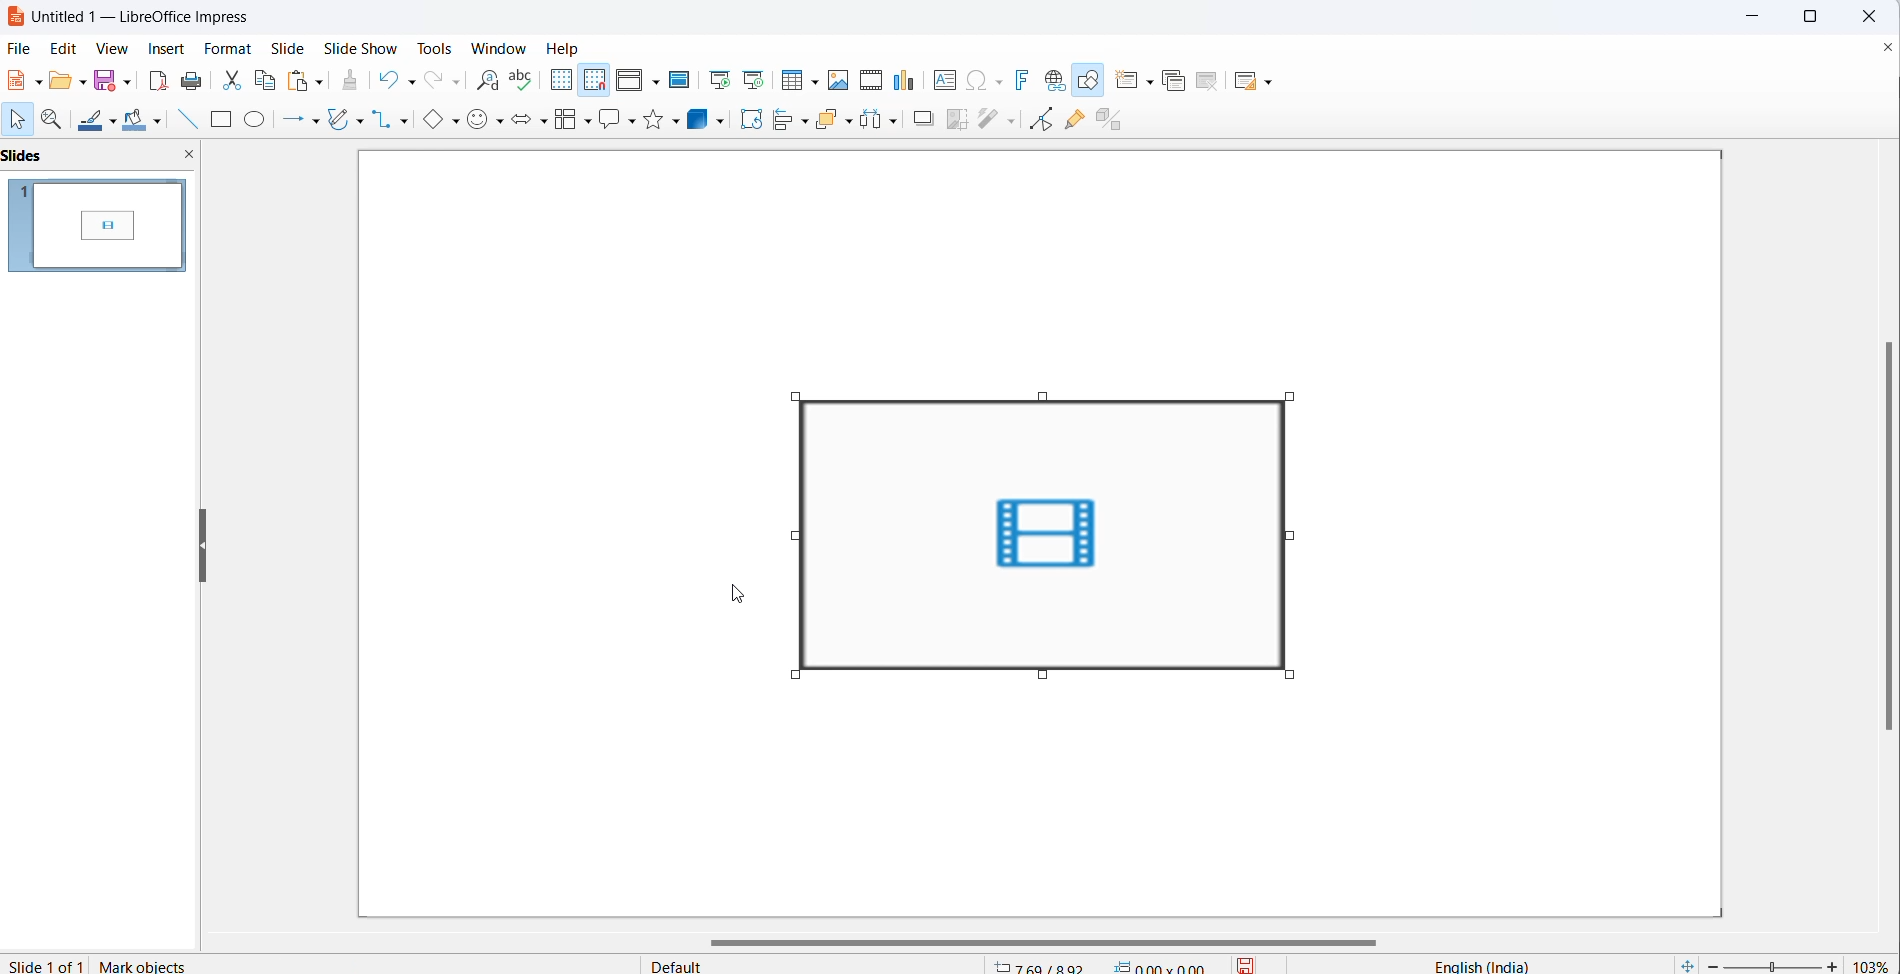 The width and height of the screenshot is (1900, 974). Describe the element at coordinates (429, 48) in the screenshot. I see `tools` at that location.